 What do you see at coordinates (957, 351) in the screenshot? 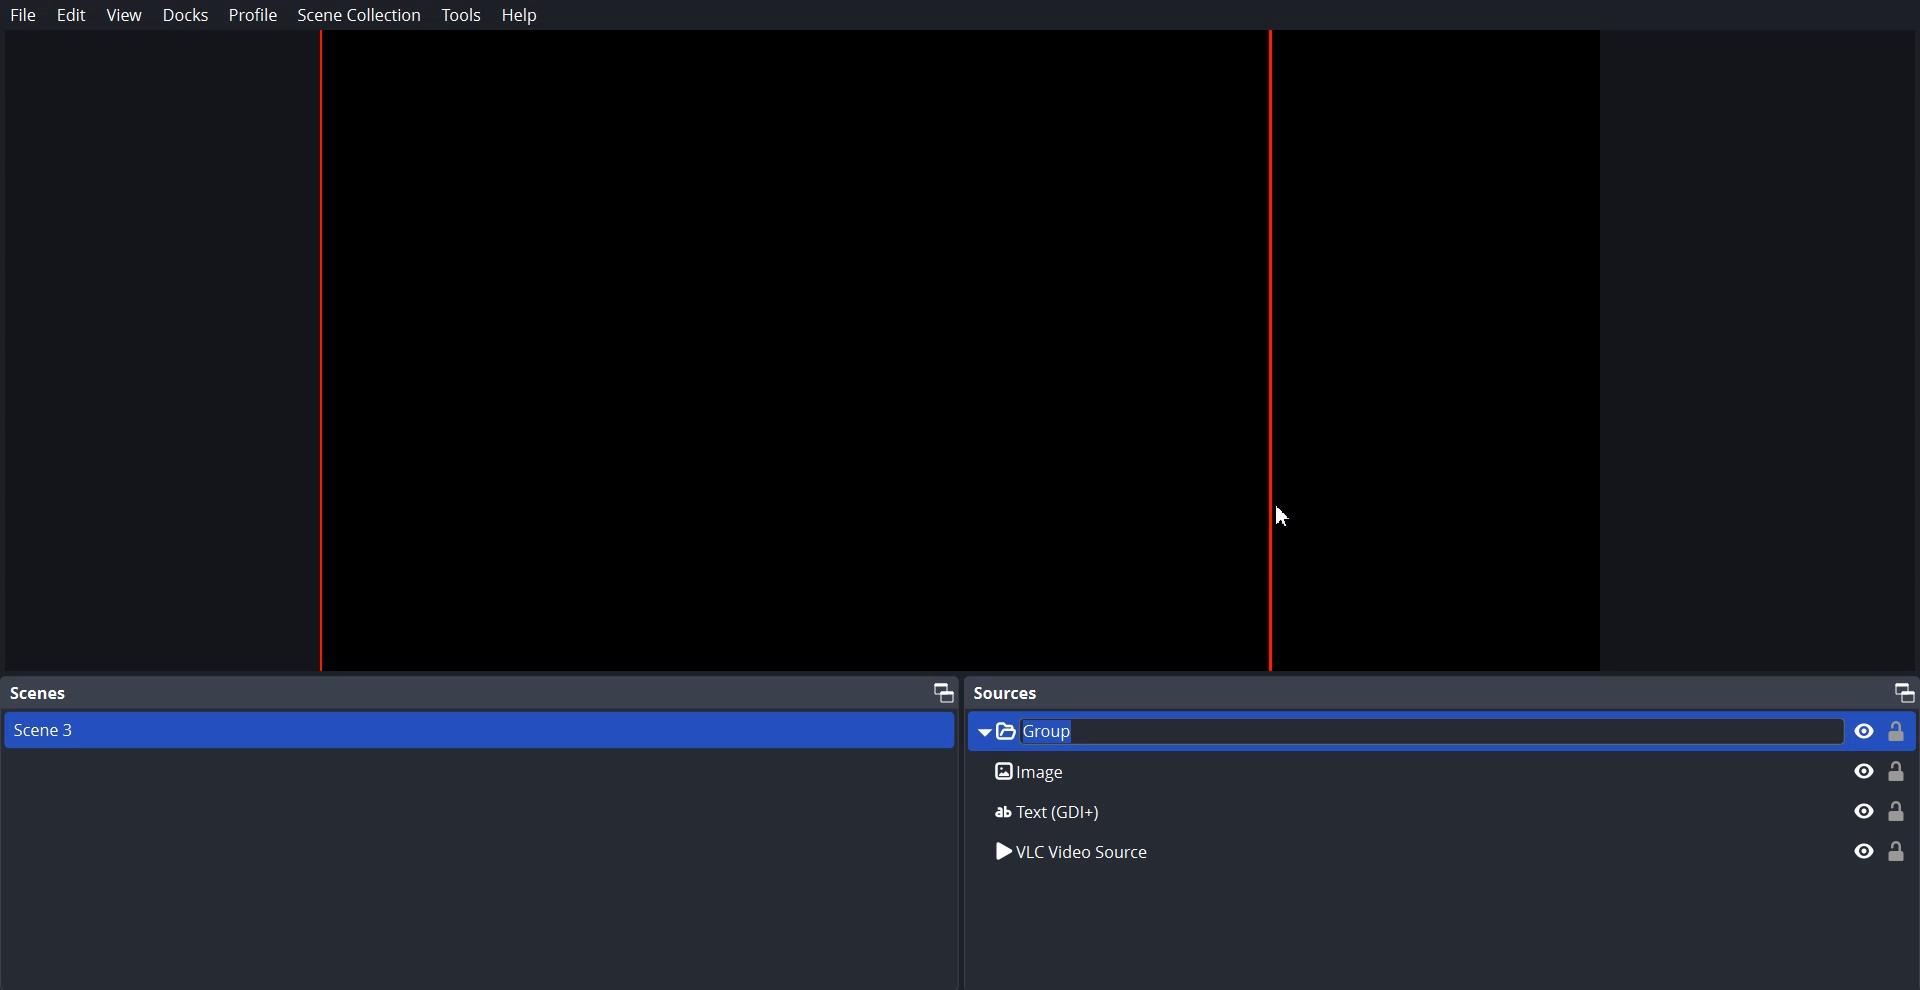
I see `Bounding box` at bounding box center [957, 351].